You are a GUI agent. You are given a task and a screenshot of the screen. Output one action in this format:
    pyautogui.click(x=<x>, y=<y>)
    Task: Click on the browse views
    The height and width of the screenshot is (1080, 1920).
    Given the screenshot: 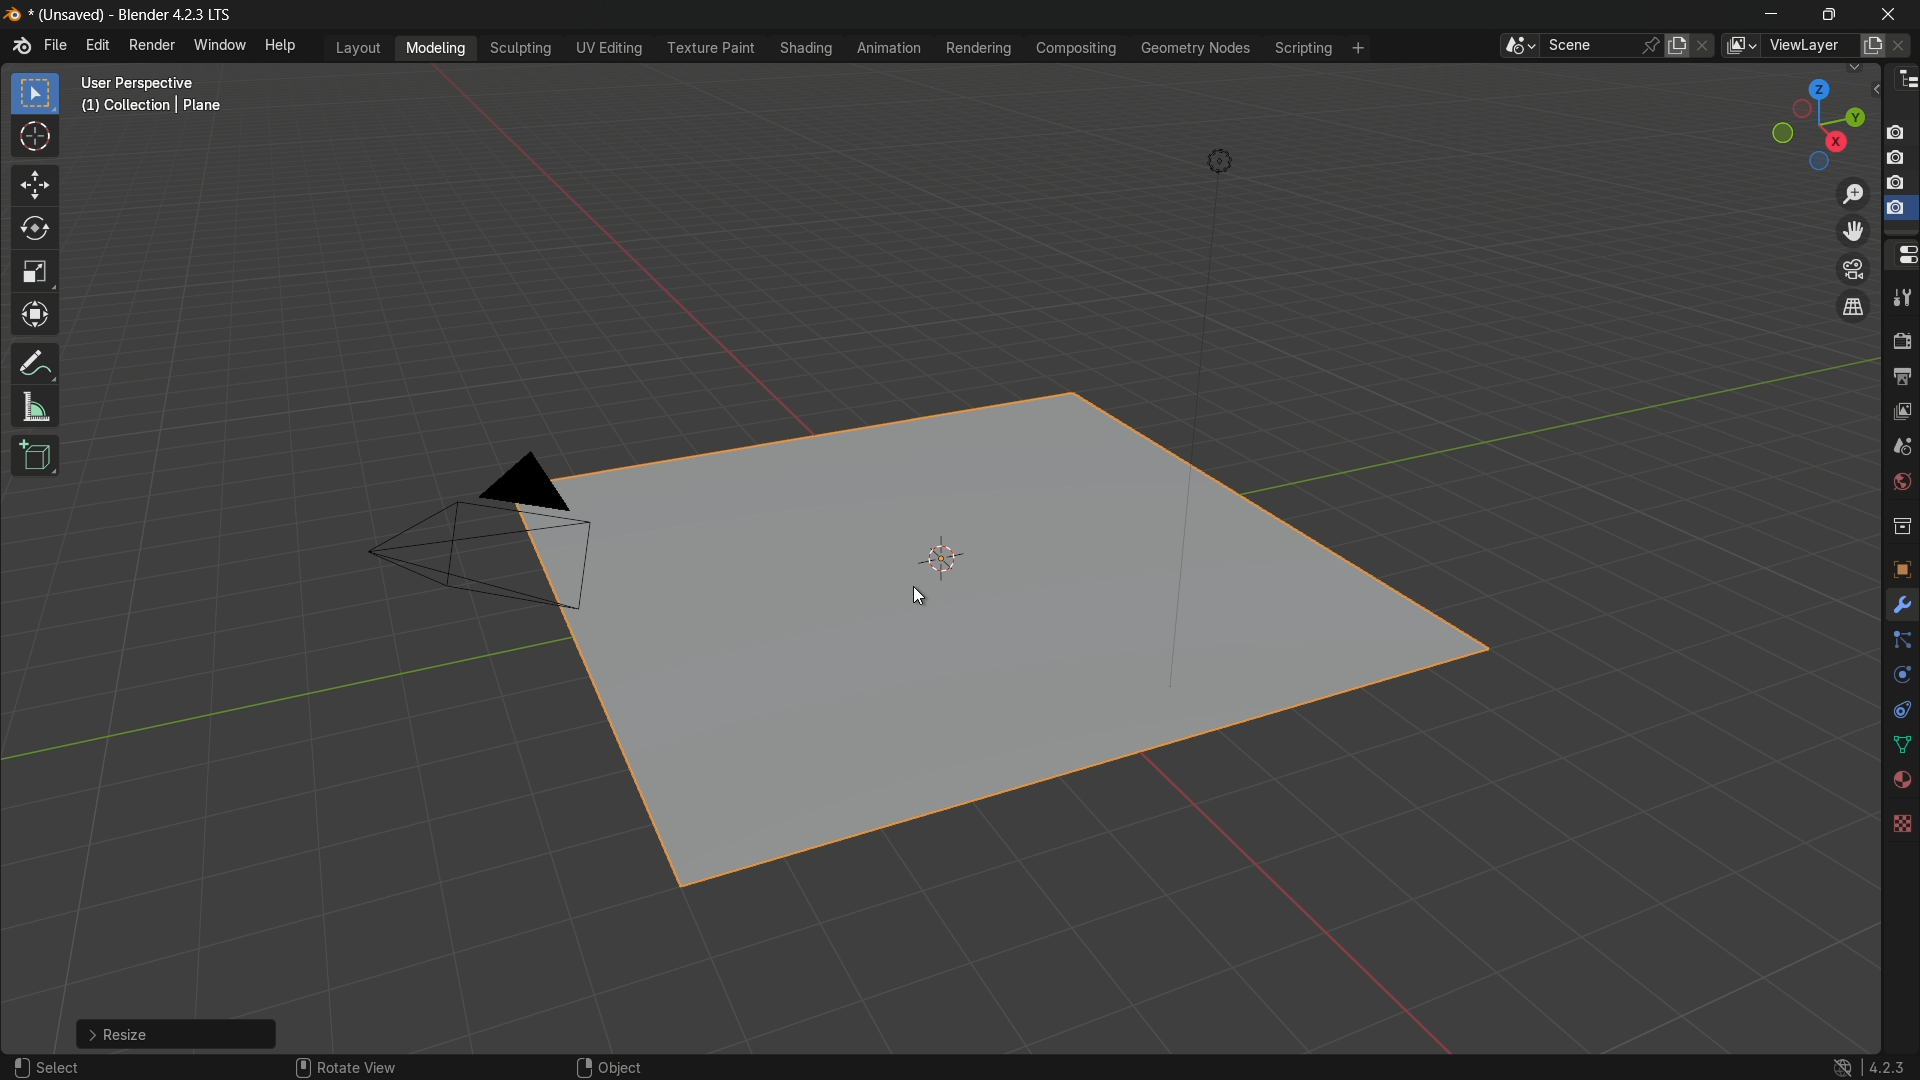 What is the action you would take?
    pyautogui.click(x=1742, y=45)
    